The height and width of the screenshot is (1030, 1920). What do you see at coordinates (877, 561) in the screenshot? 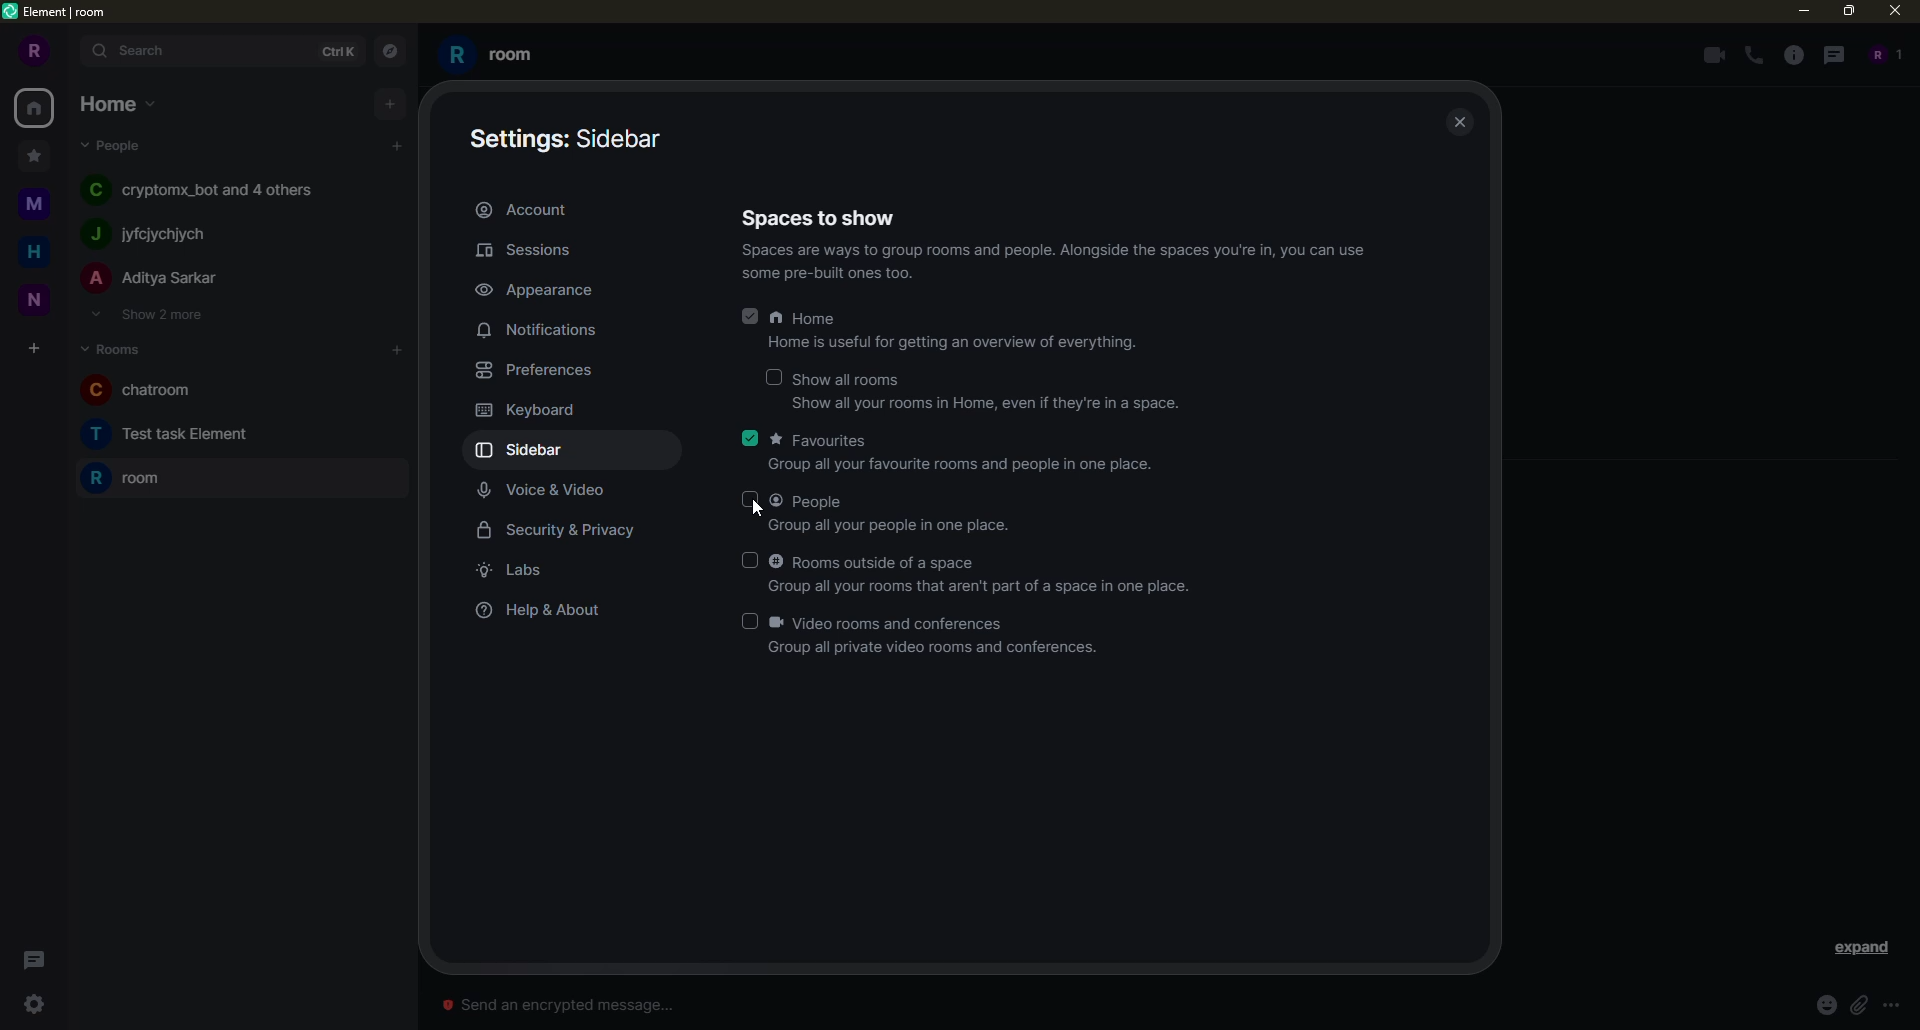
I see `rooms outside of space` at bounding box center [877, 561].